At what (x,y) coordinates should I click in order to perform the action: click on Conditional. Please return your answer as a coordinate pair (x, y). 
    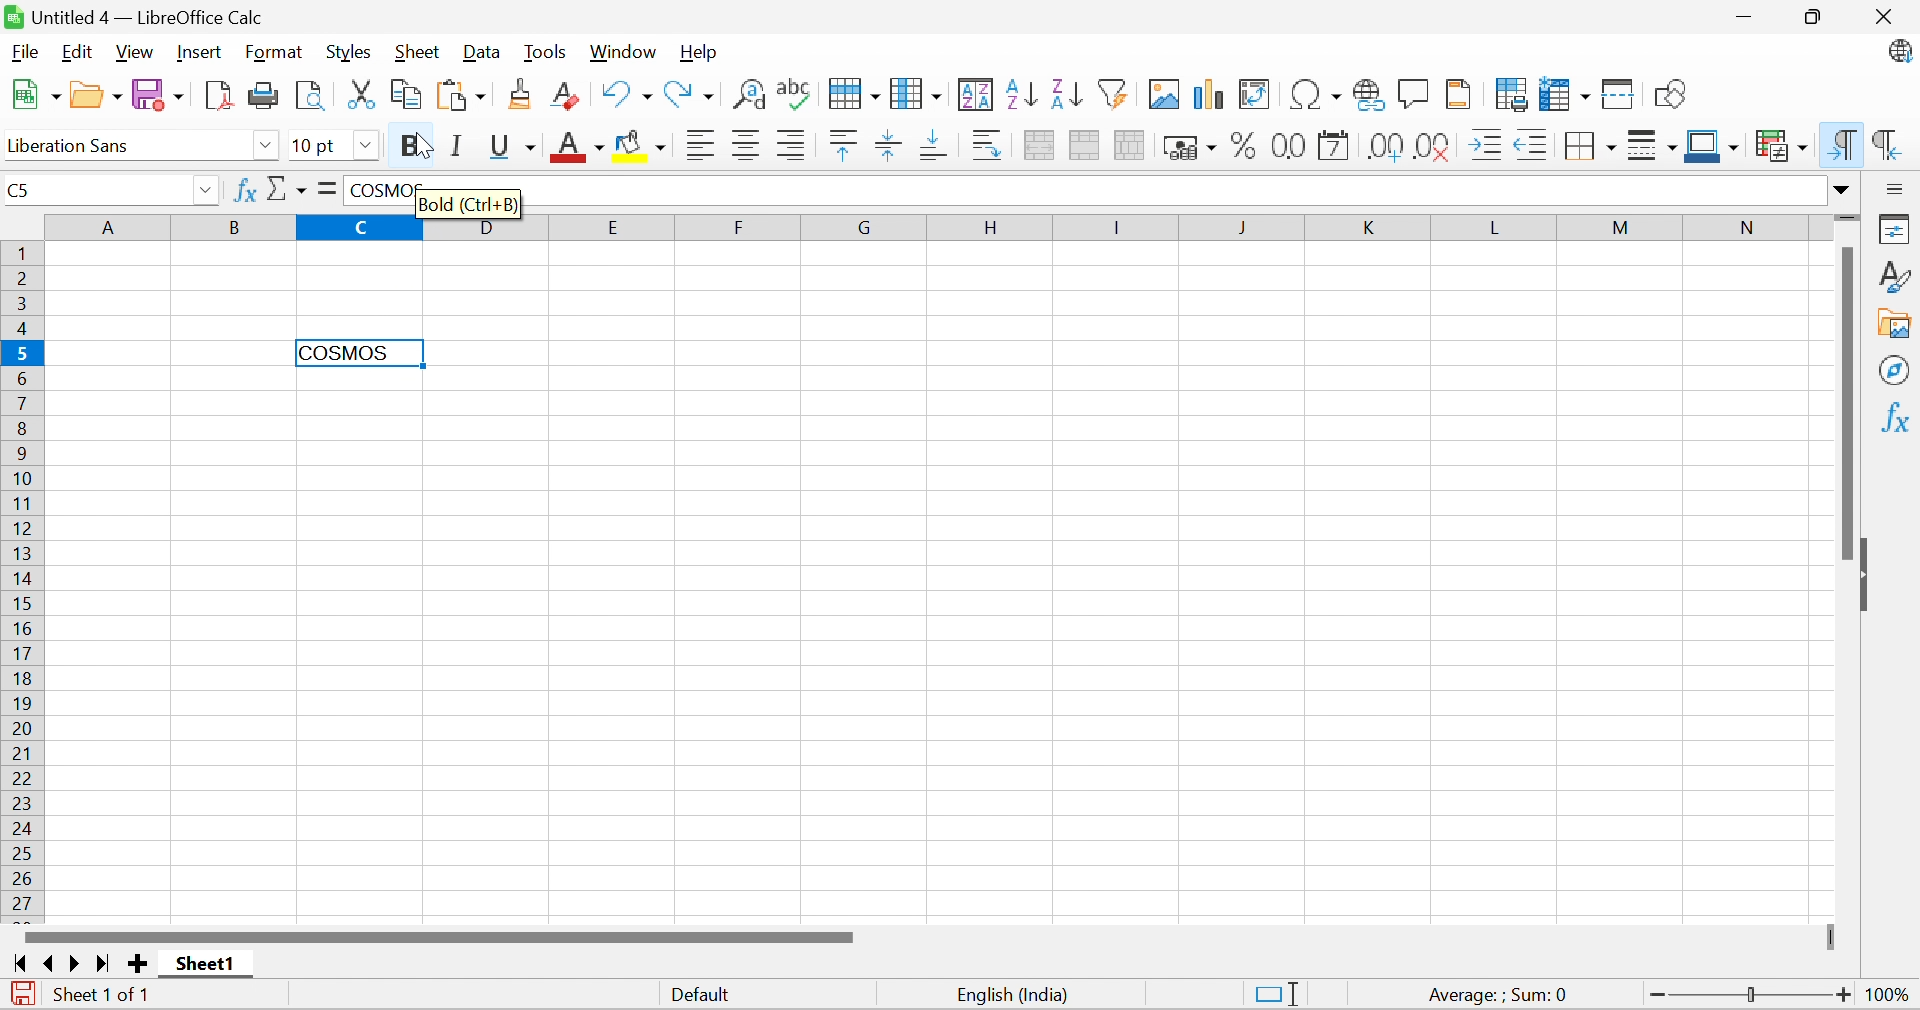
    Looking at the image, I should click on (1783, 145).